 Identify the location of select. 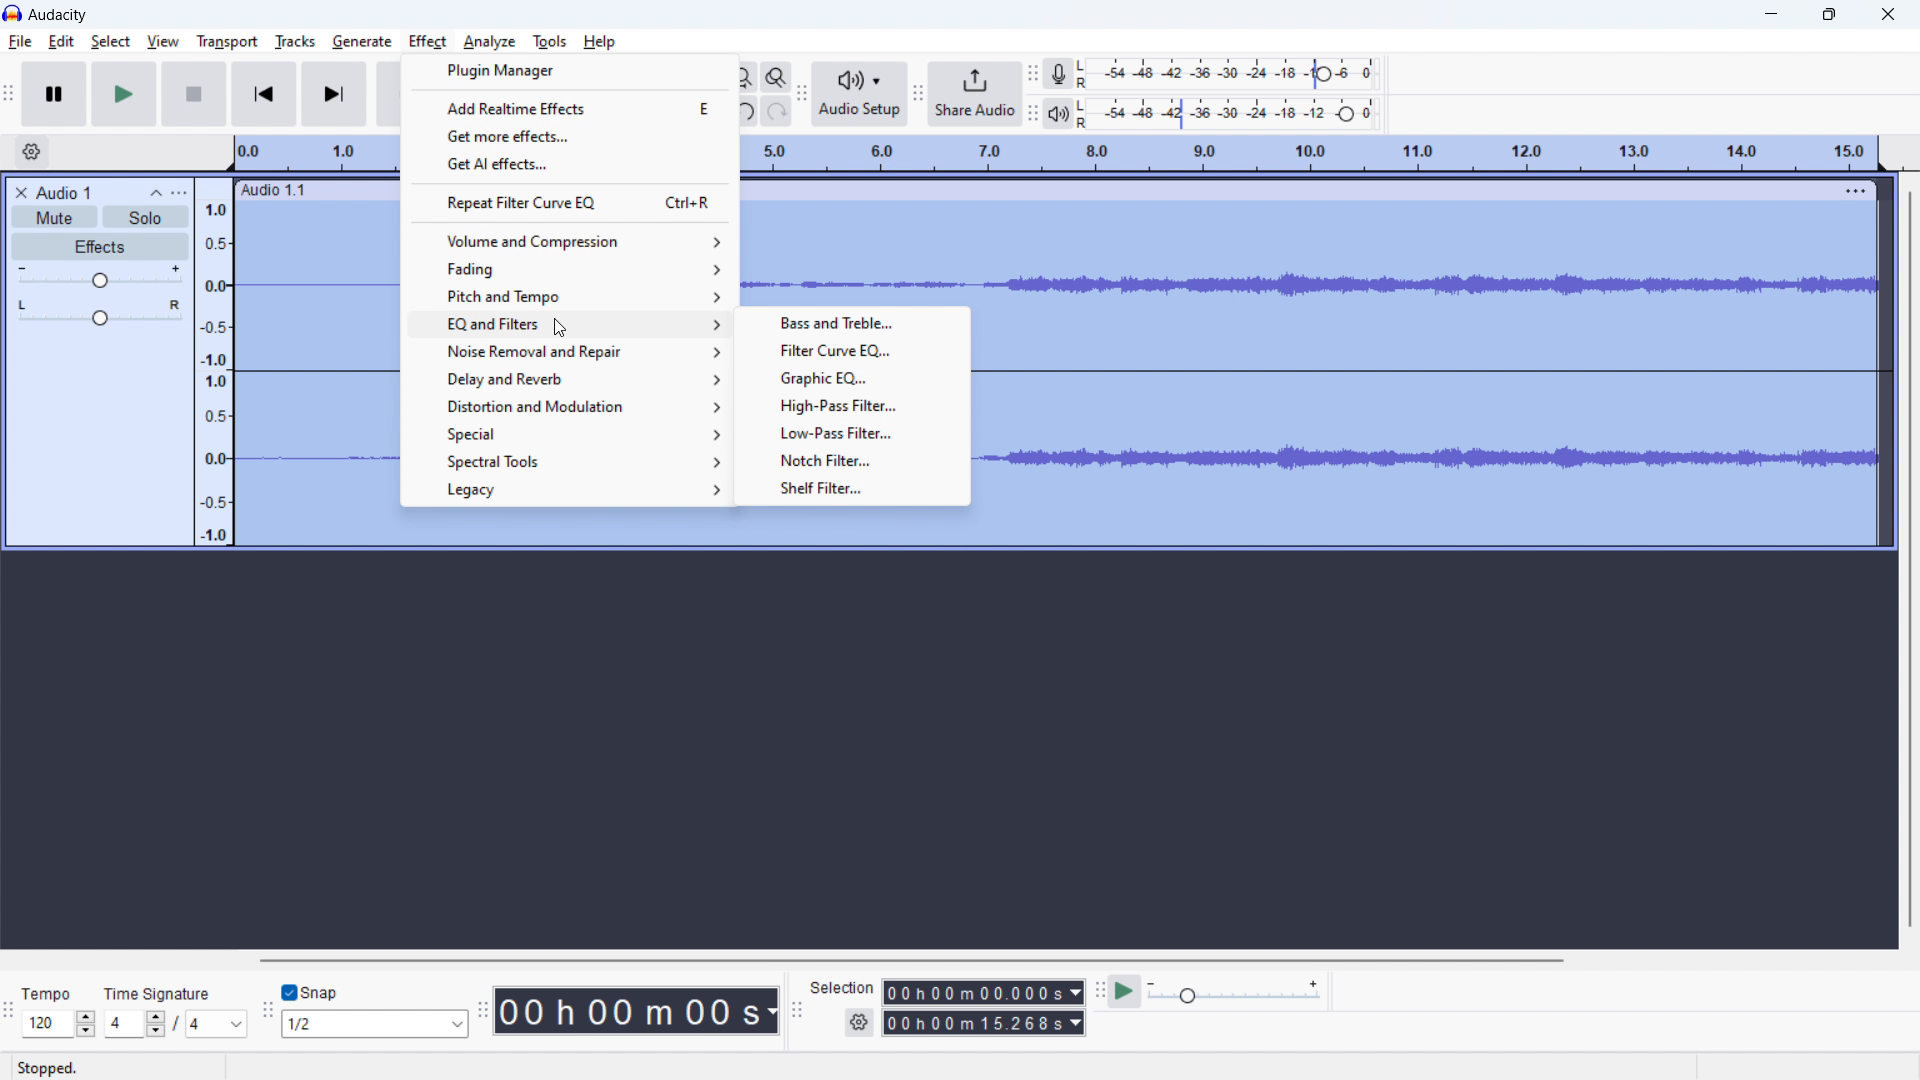
(110, 42).